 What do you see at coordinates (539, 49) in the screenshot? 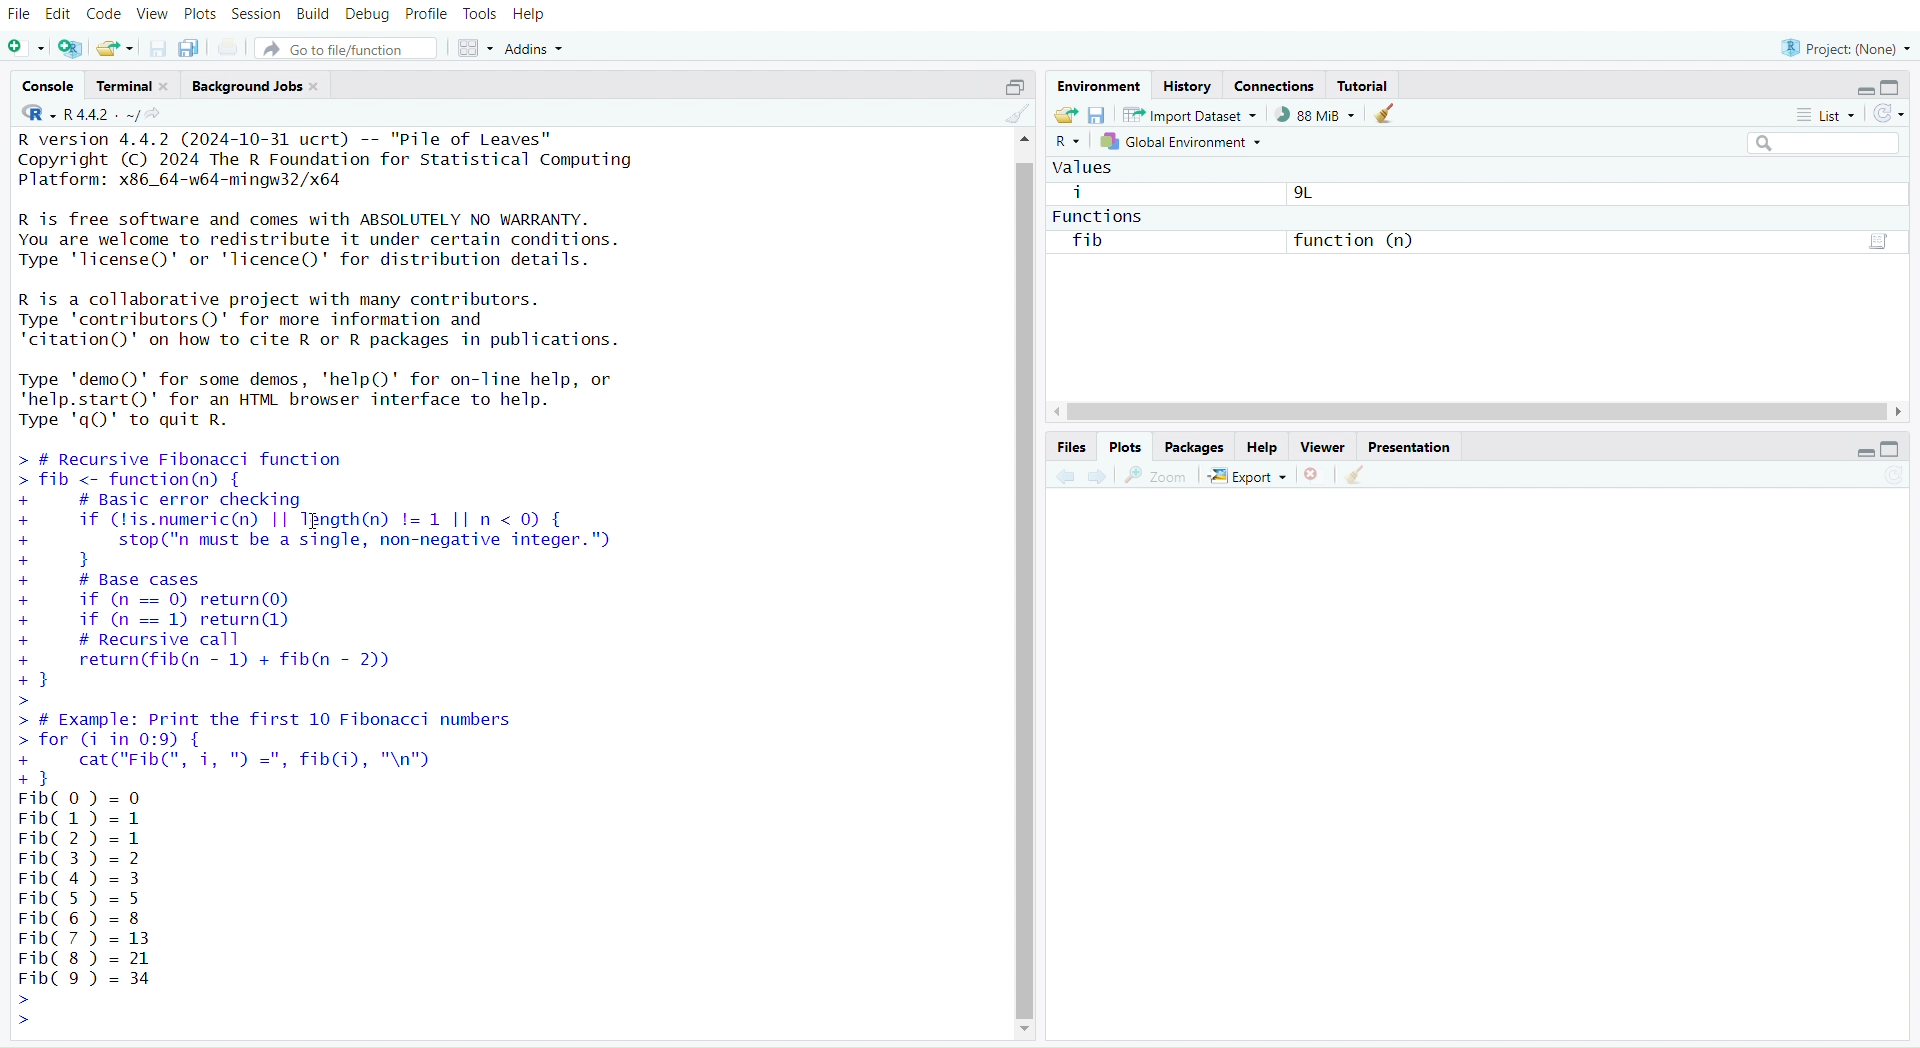
I see `addins` at bounding box center [539, 49].